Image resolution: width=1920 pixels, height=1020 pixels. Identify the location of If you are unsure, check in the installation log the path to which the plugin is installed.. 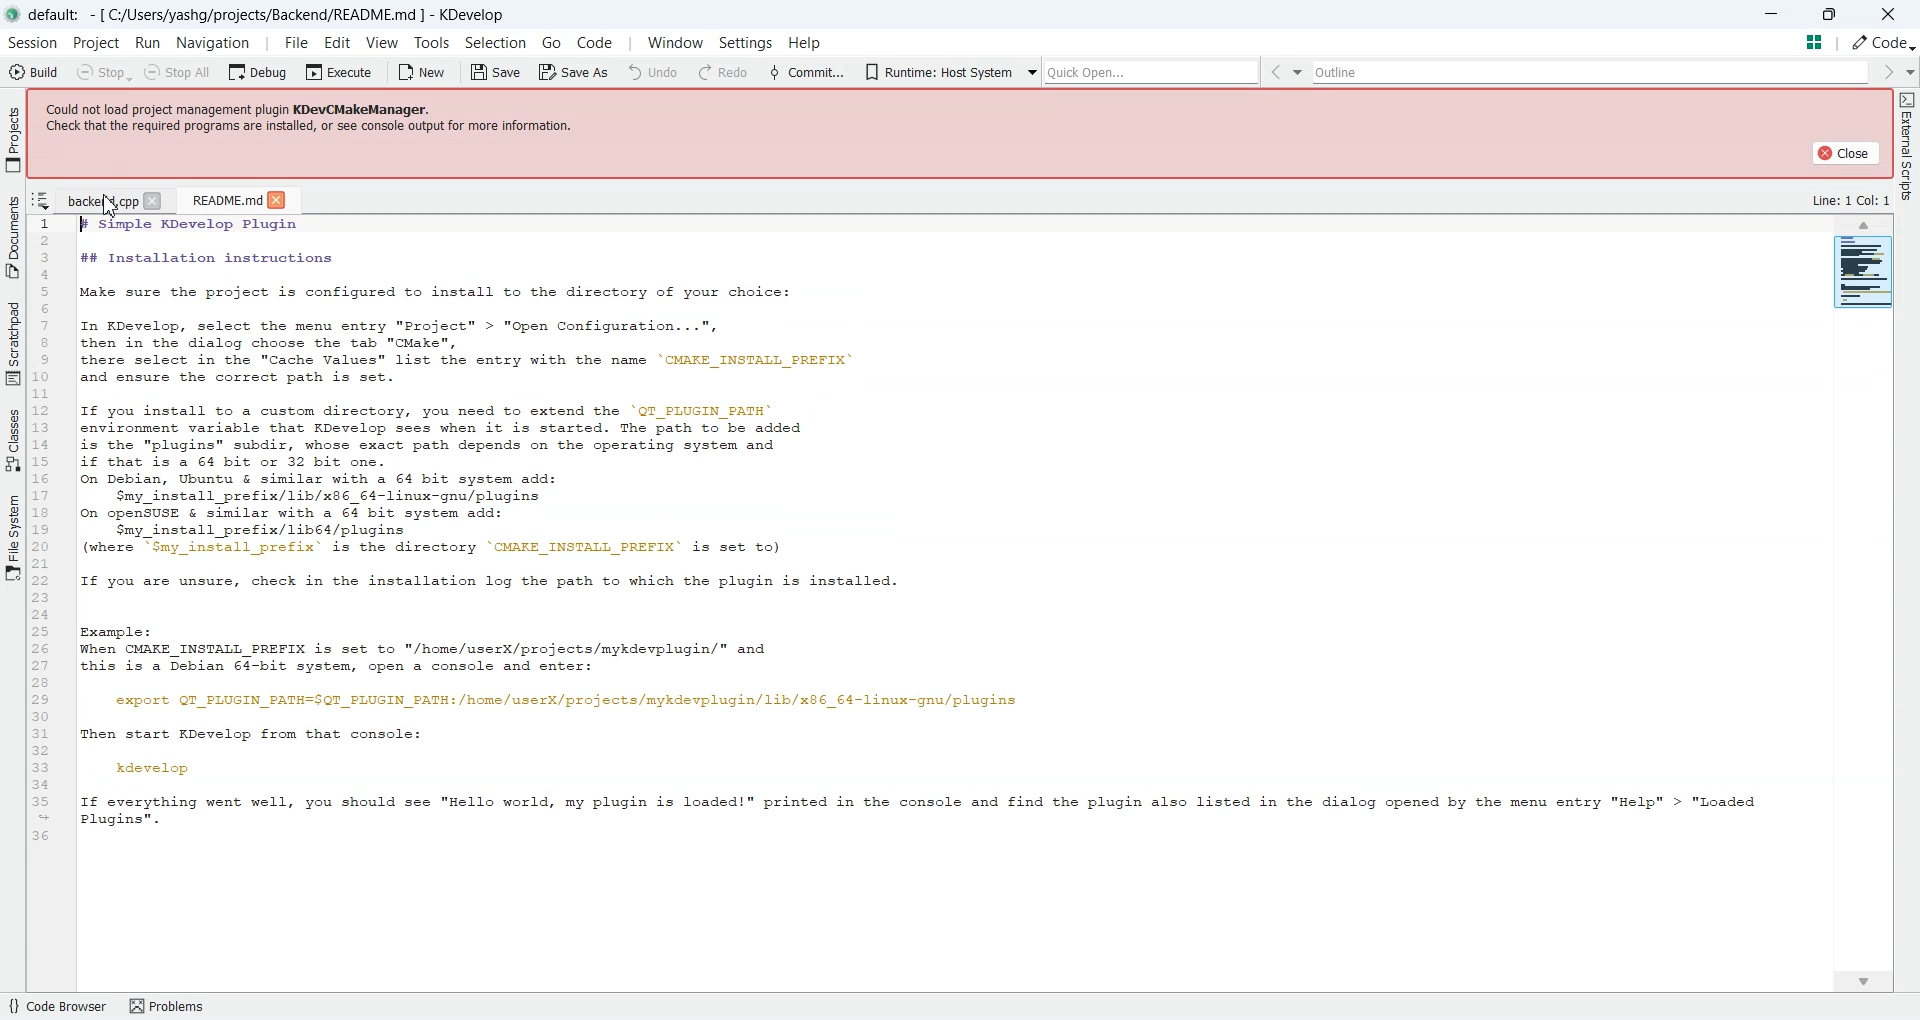
(478, 581).